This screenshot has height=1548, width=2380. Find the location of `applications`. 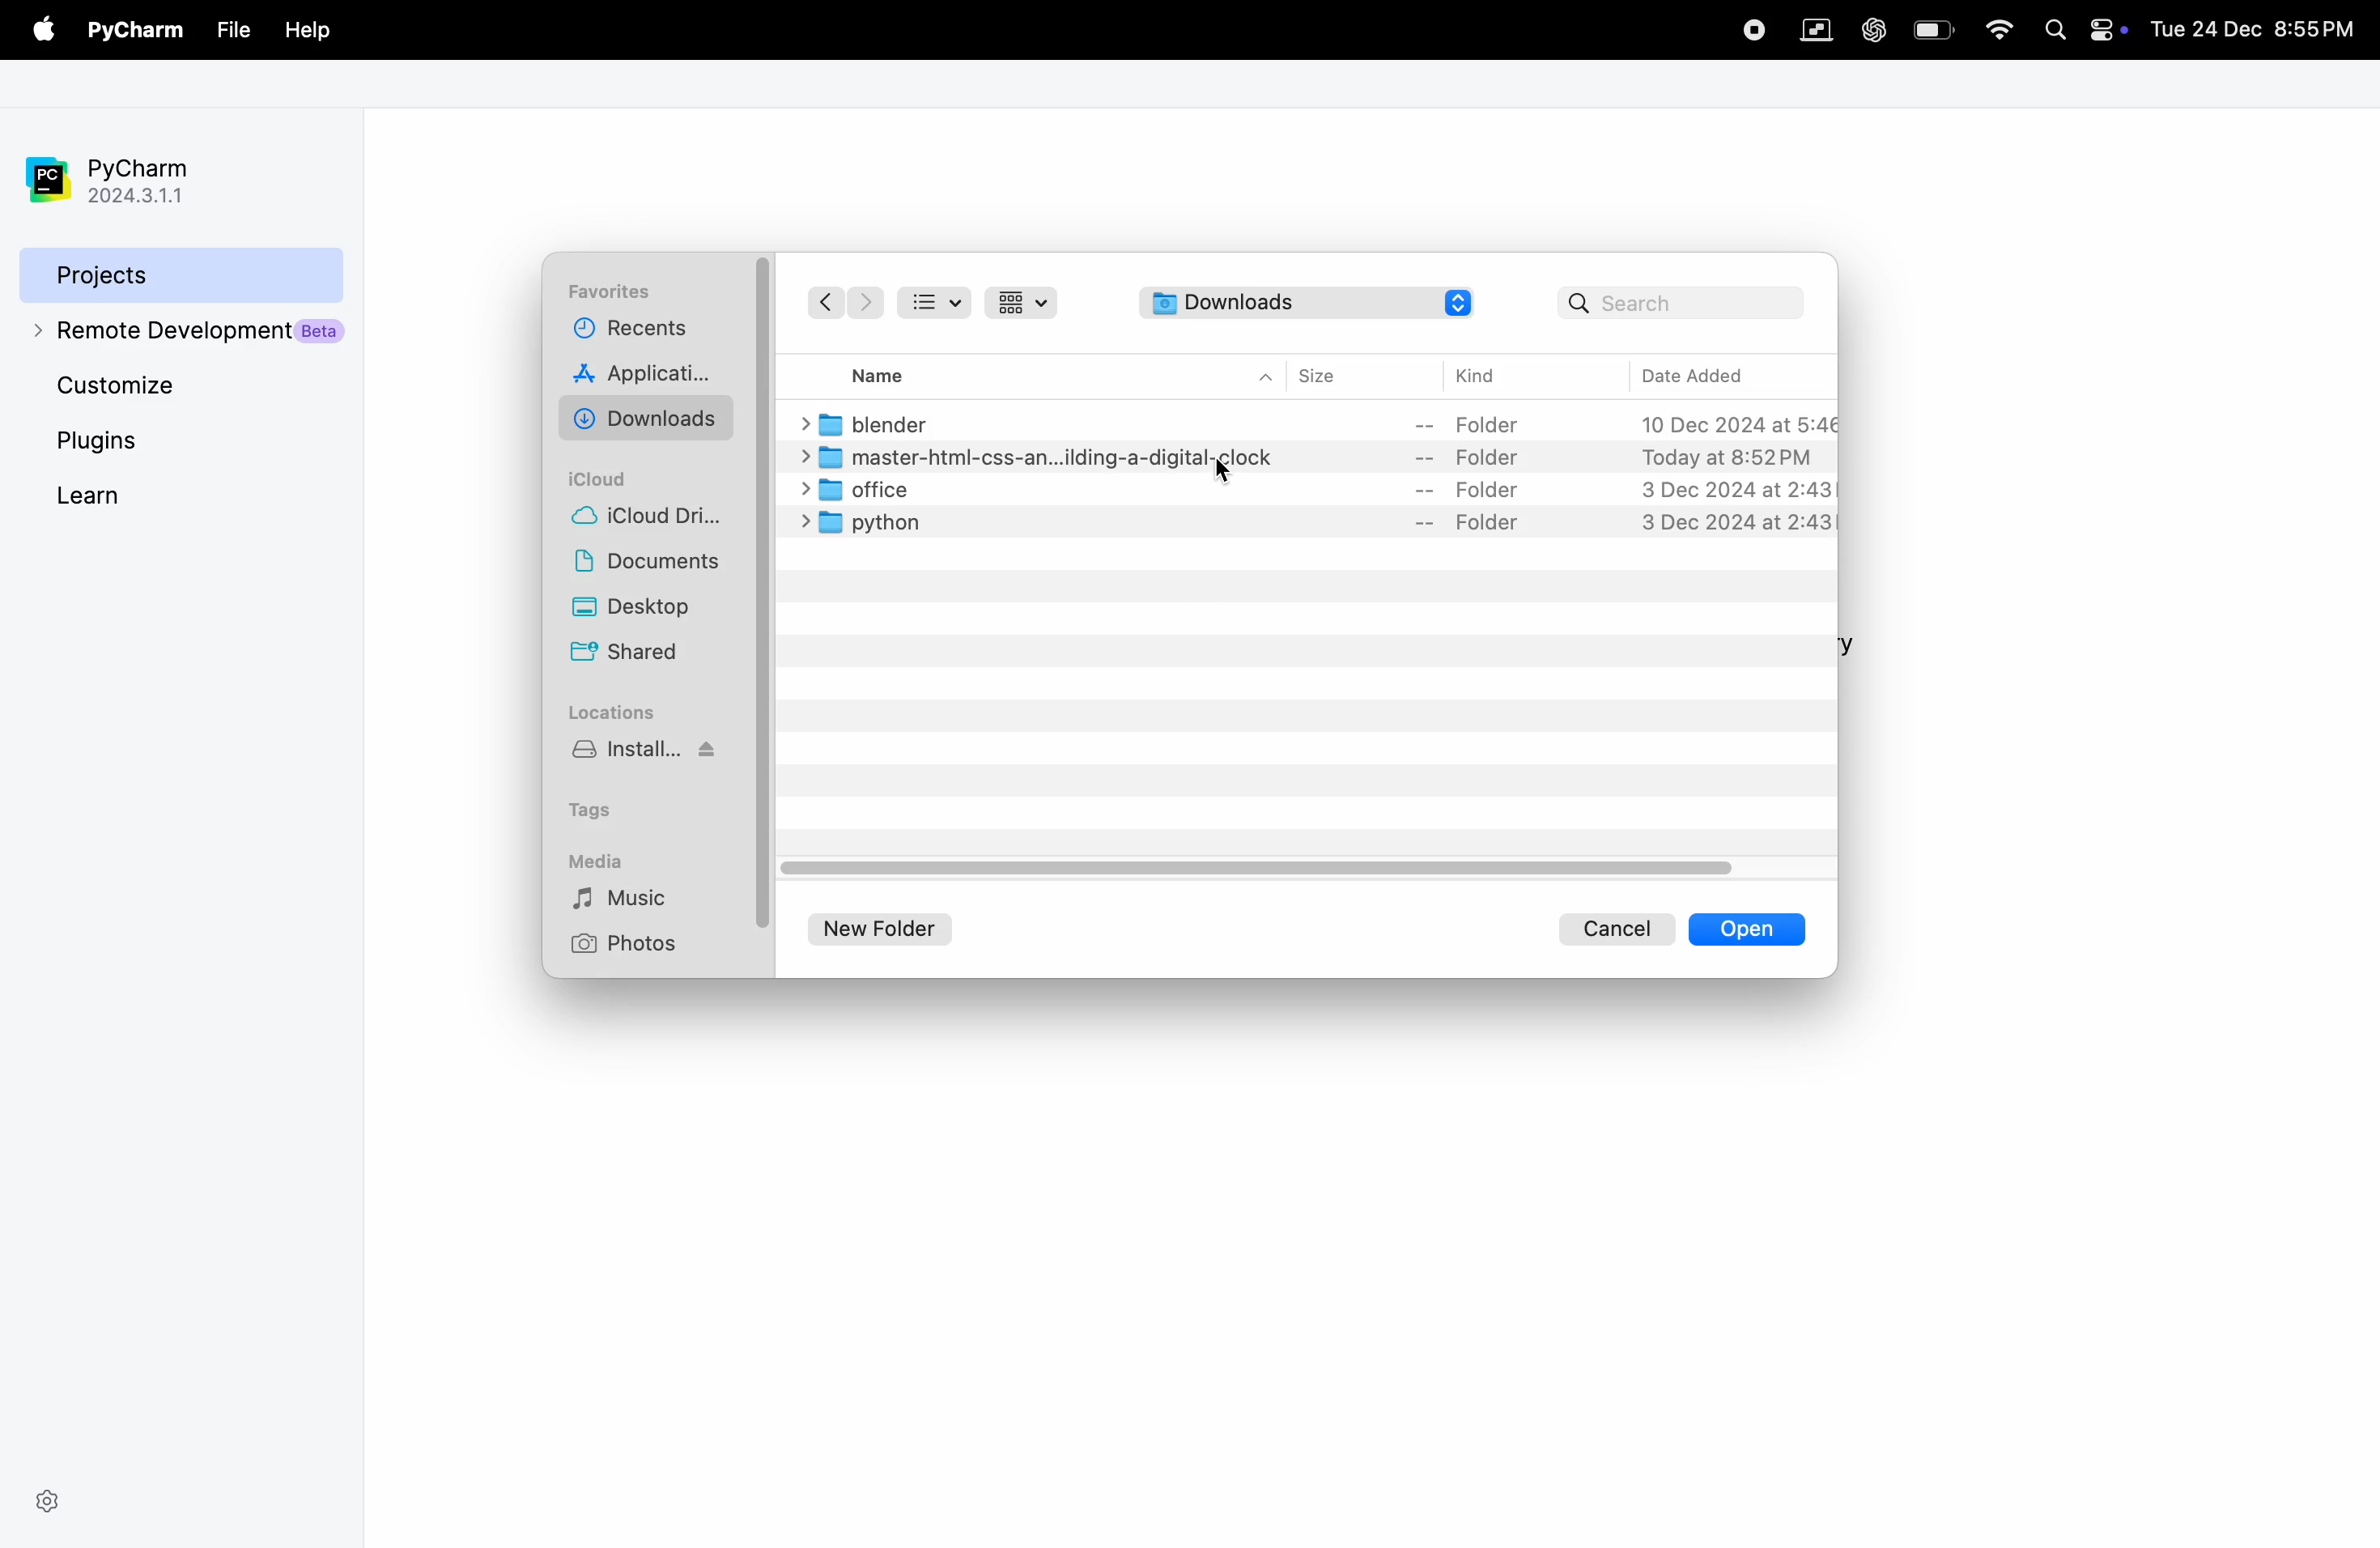

applications is located at coordinates (651, 377).